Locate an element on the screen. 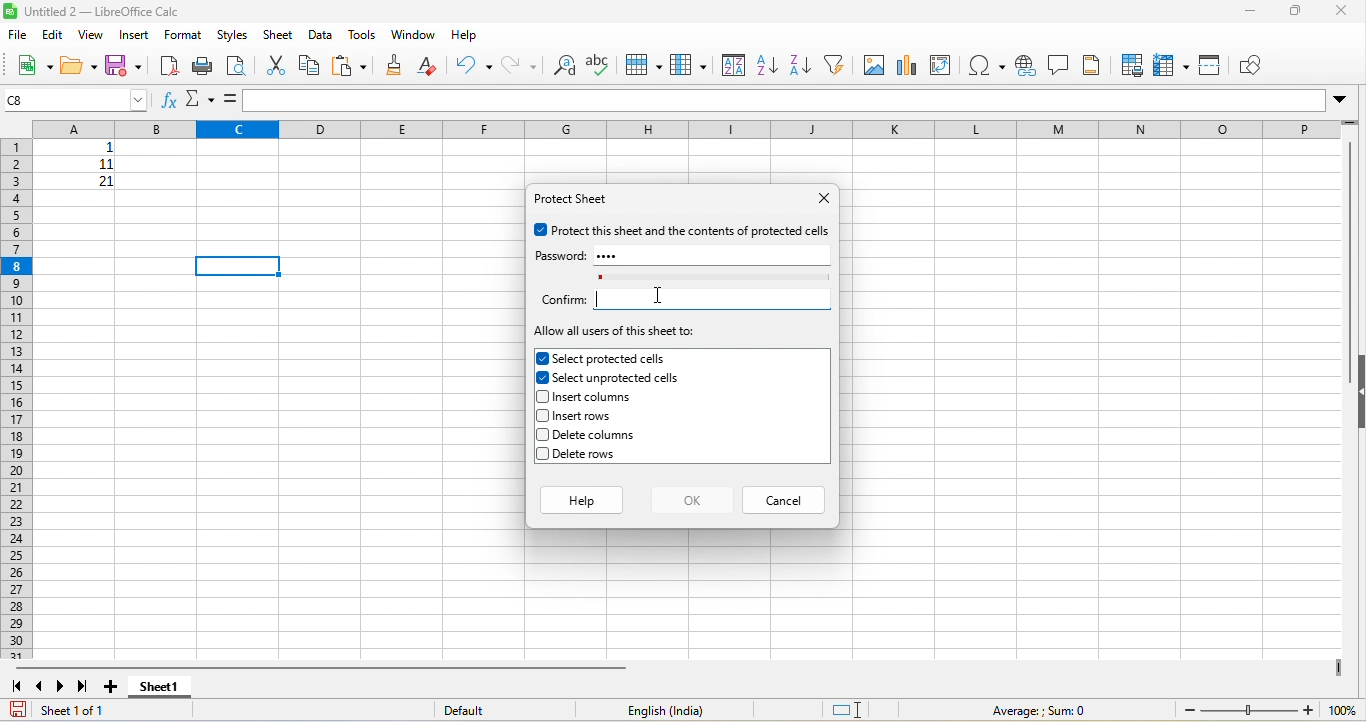 This screenshot has width=1366, height=722. sort ascending is located at coordinates (766, 65).